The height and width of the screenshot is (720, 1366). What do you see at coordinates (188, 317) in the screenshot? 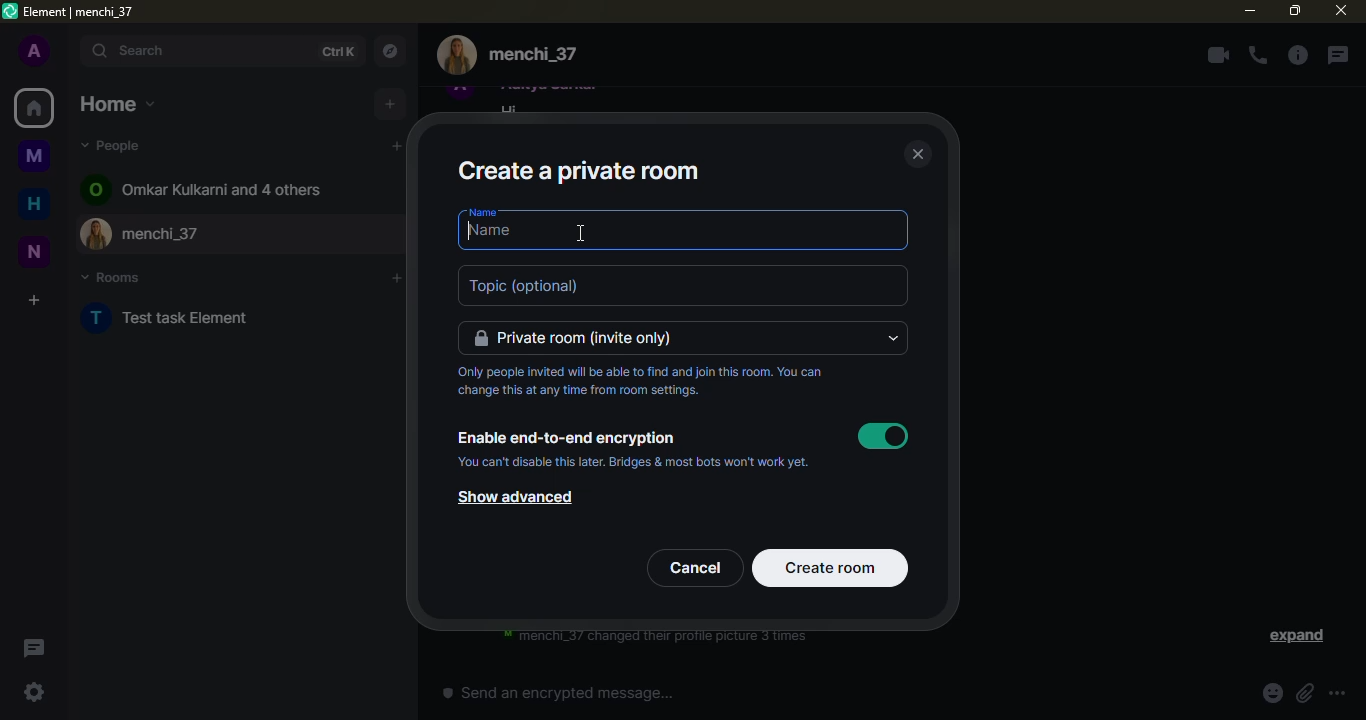
I see `Test task Element` at bounding box center [188, 317].